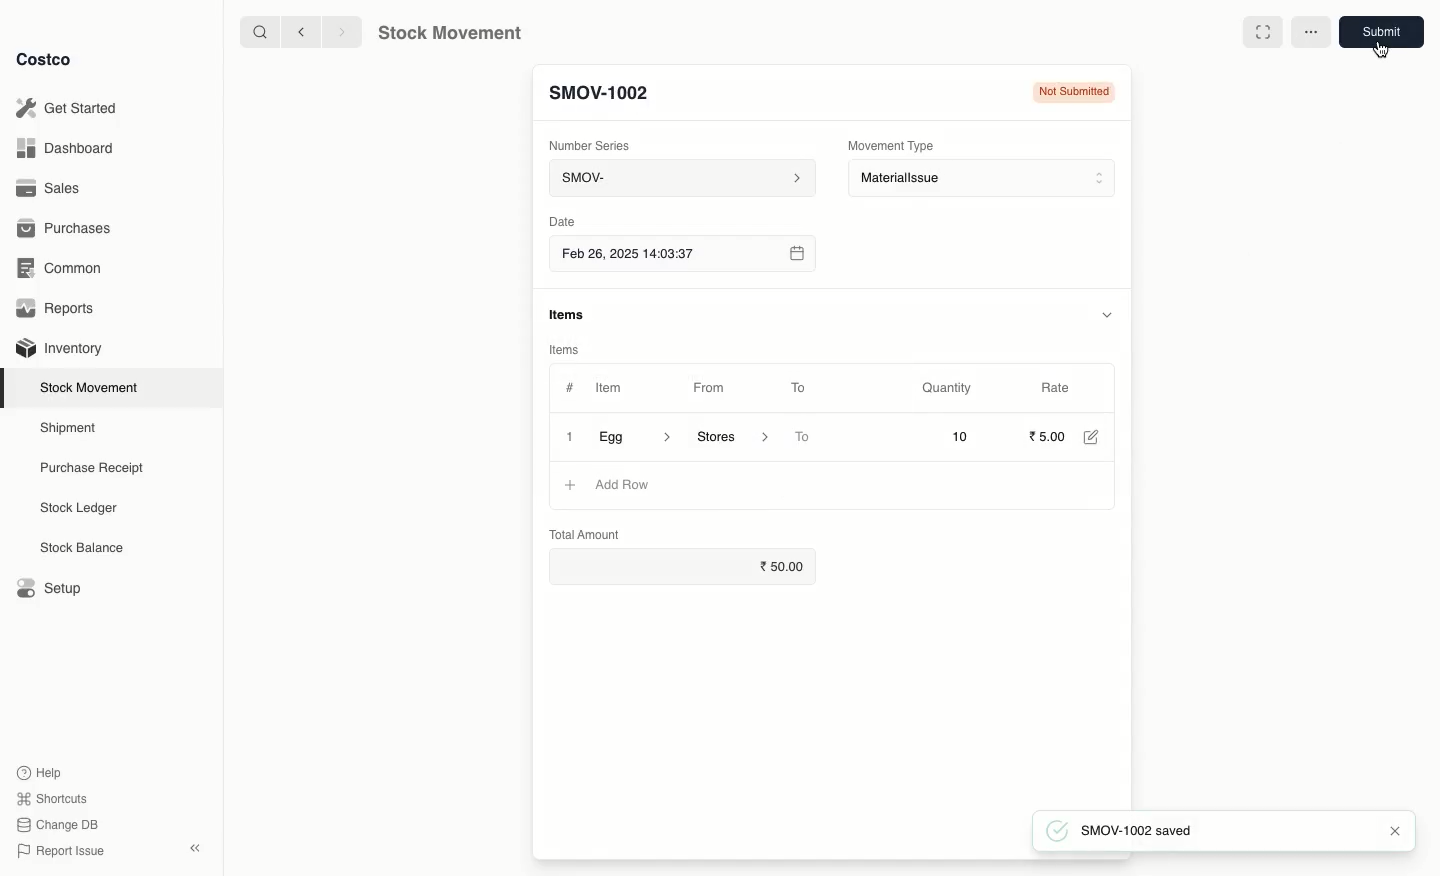 The width and height of the screenshot is (1440, 876). Describe the element at coordinates (892, 145) in the screenshot. I see `Movement Type` at that location.